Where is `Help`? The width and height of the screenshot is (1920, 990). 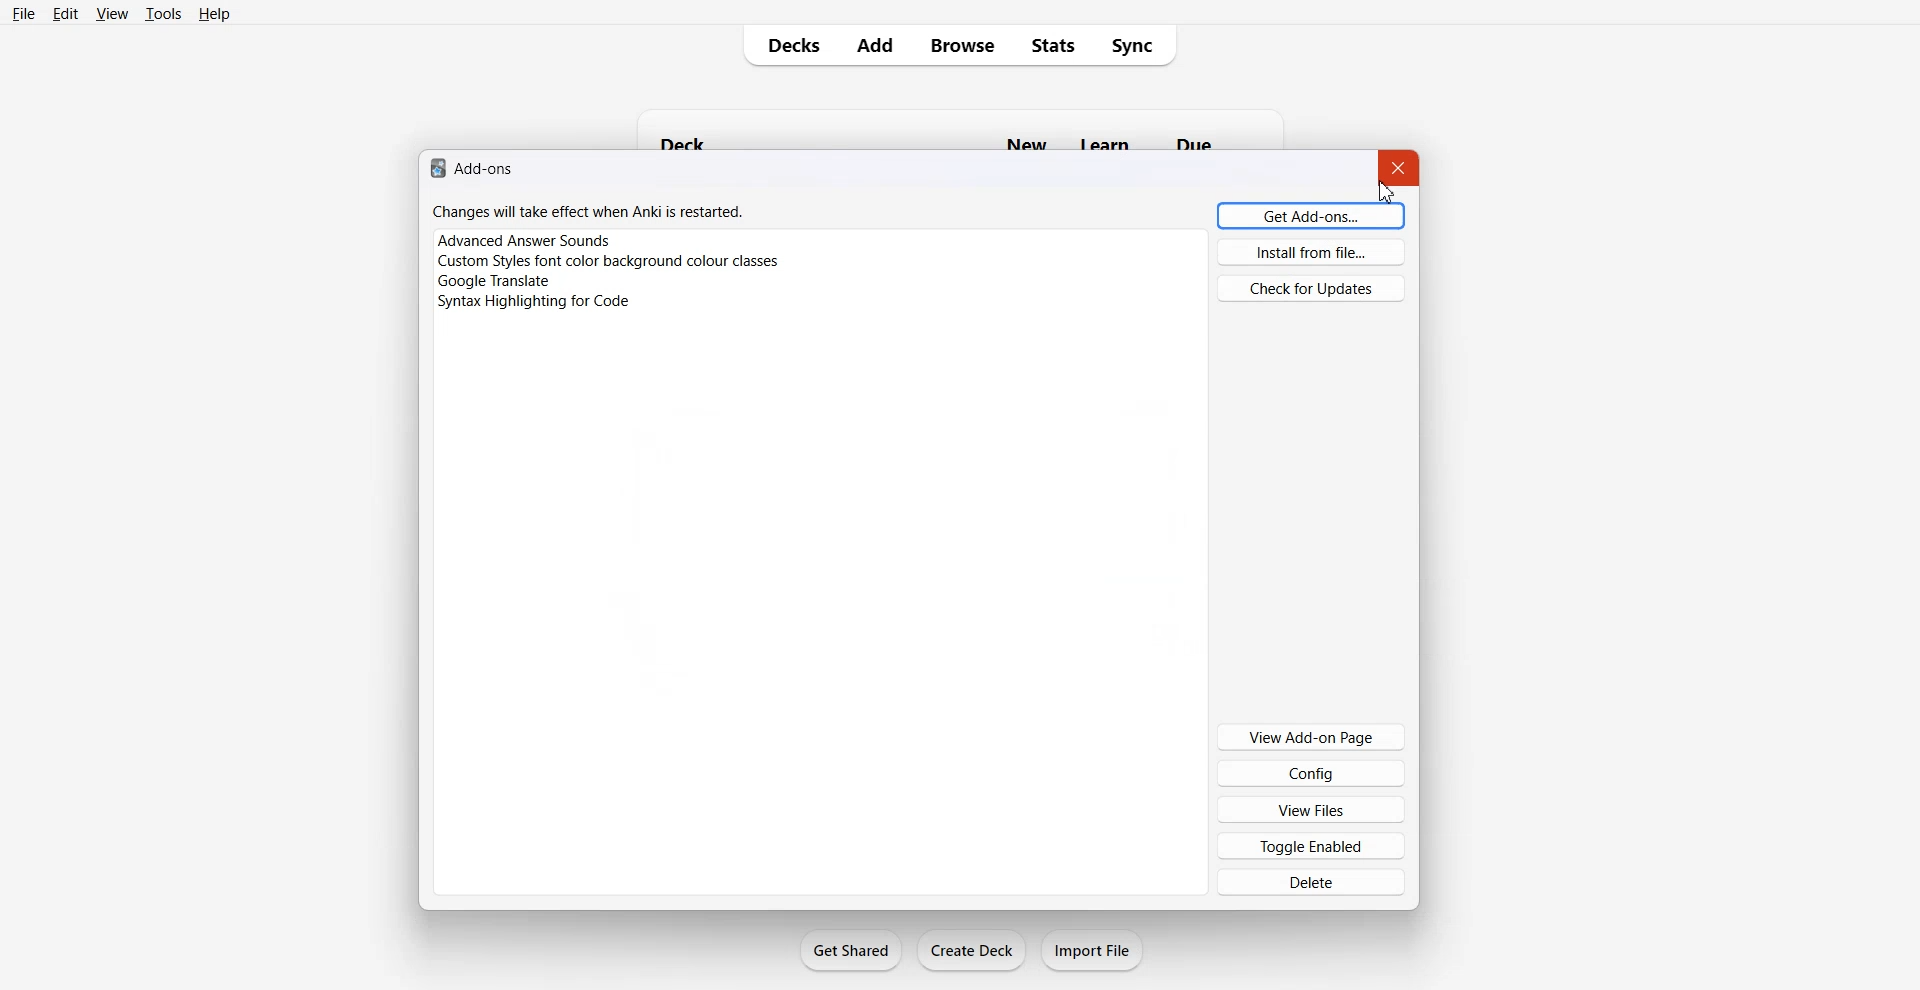
Help is located at coordinates (215, 13).